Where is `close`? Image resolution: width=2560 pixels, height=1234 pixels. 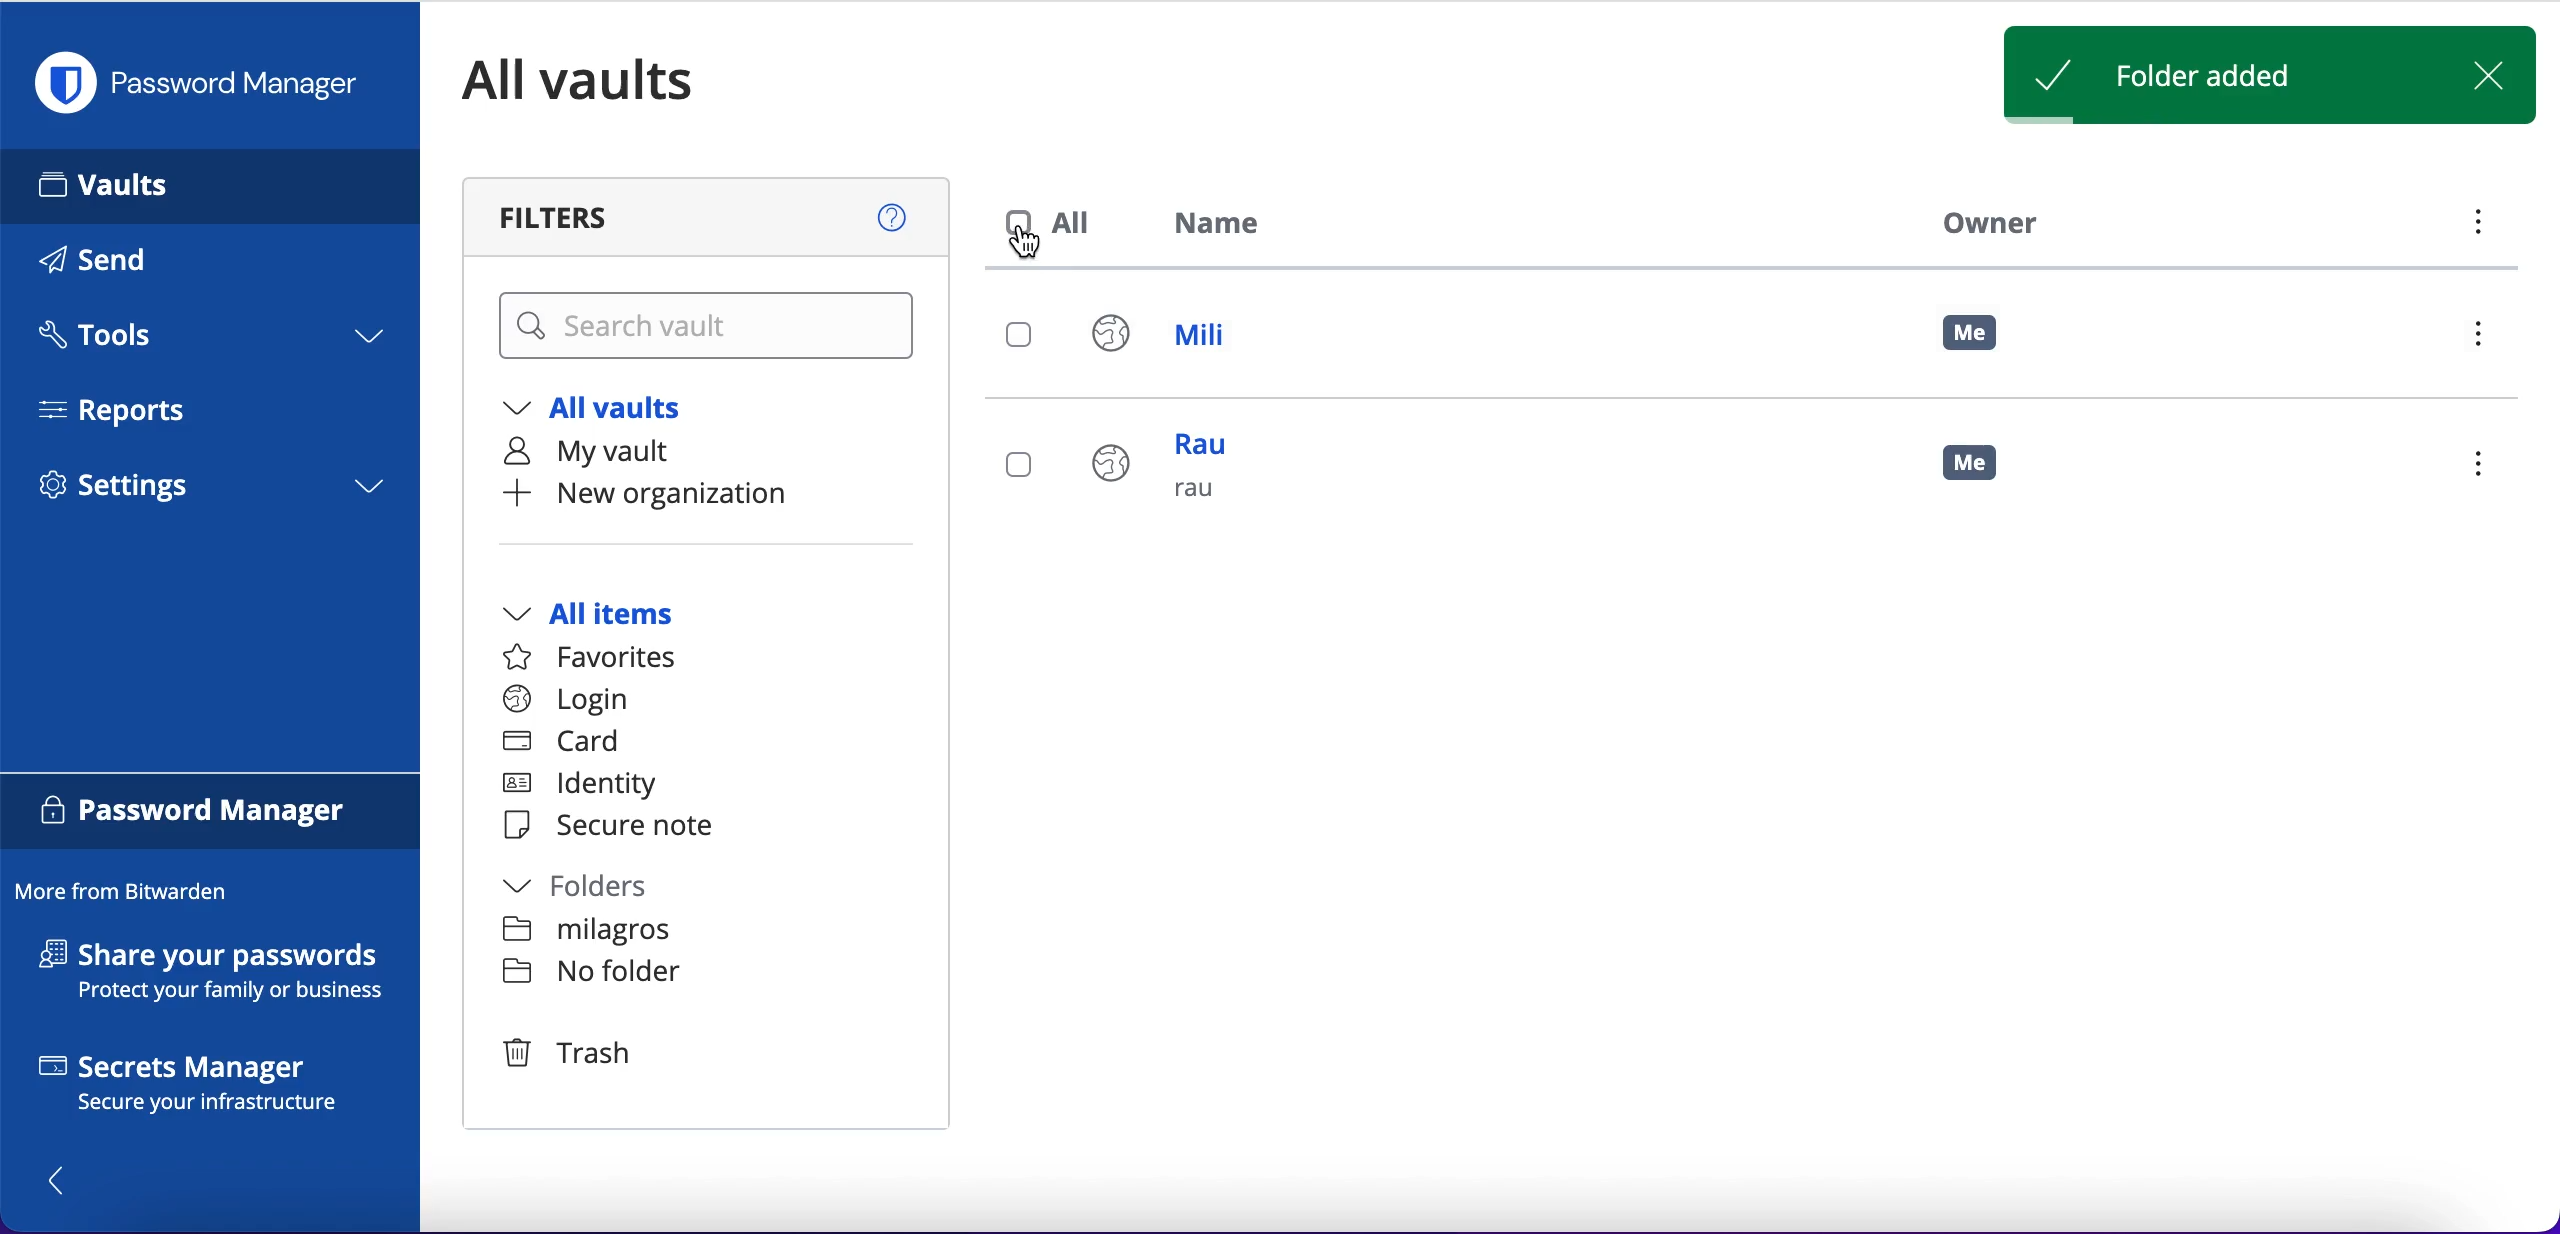
close is located at coordinates (2496, 73).